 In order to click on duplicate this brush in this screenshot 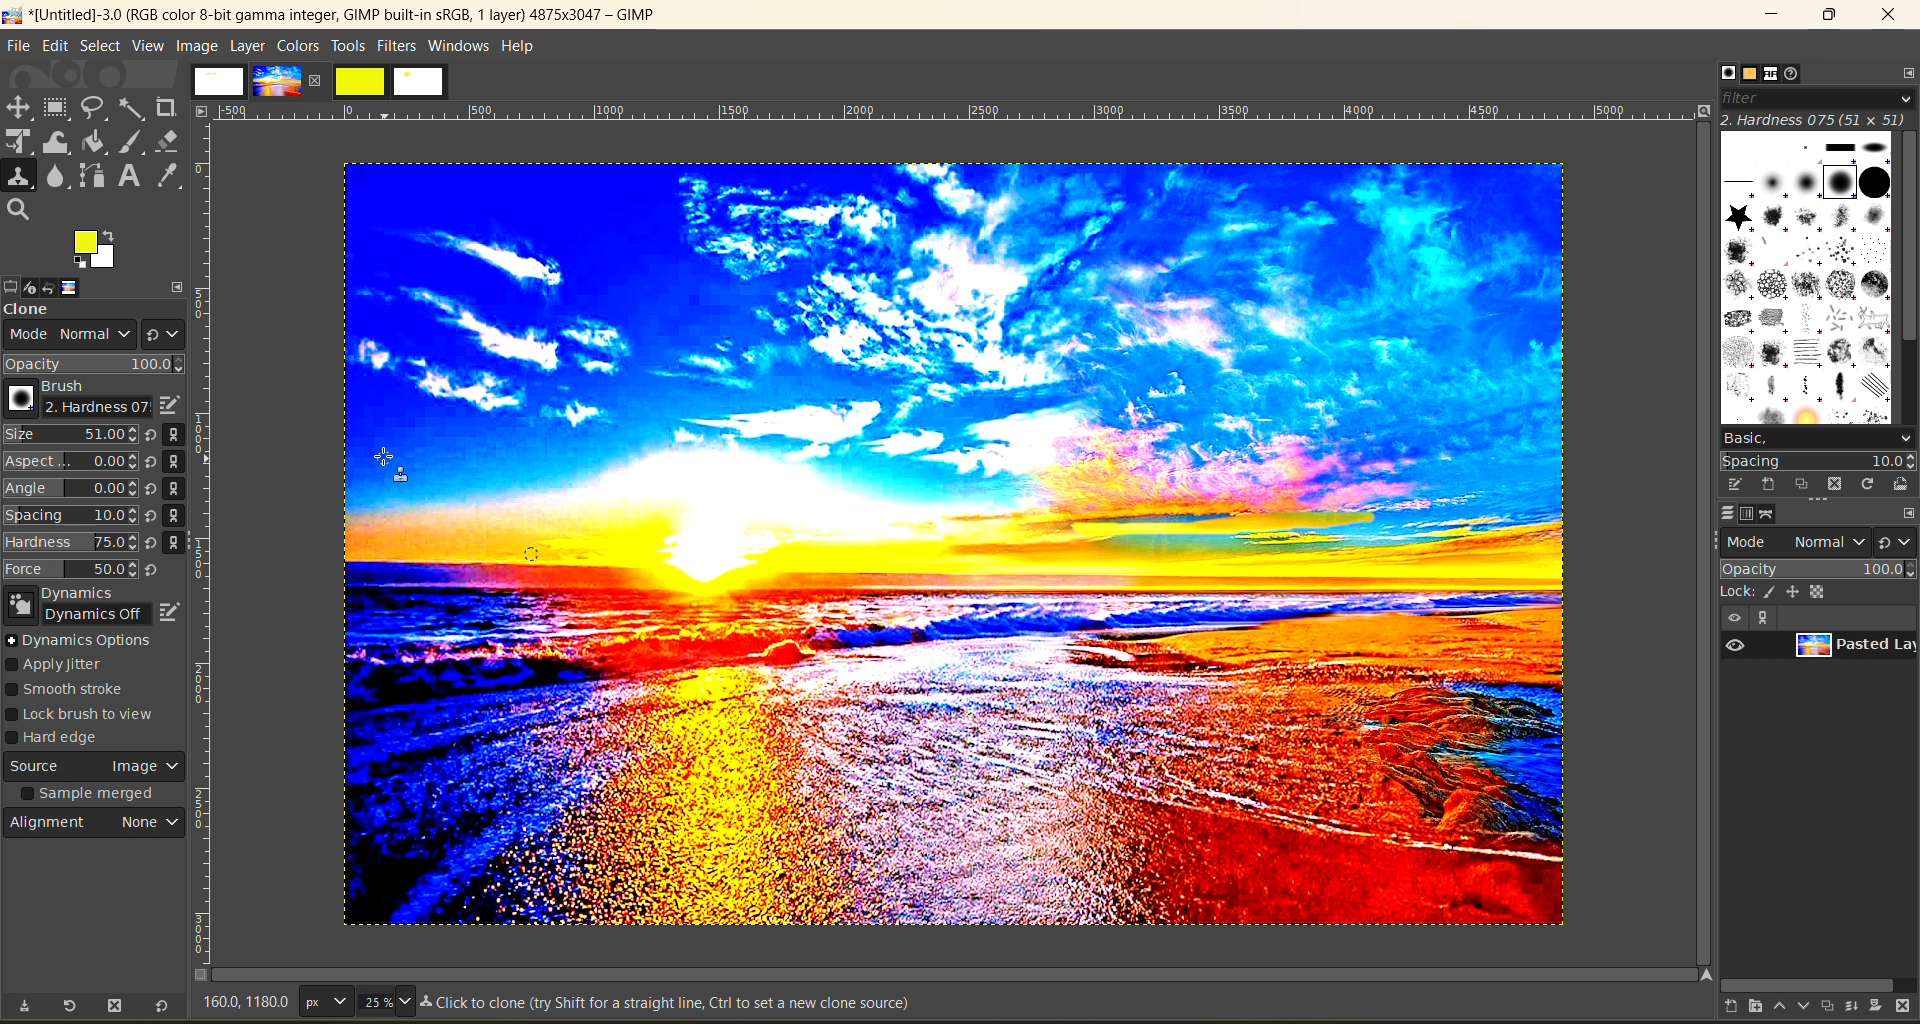, I will do `click(1803, 485)`.